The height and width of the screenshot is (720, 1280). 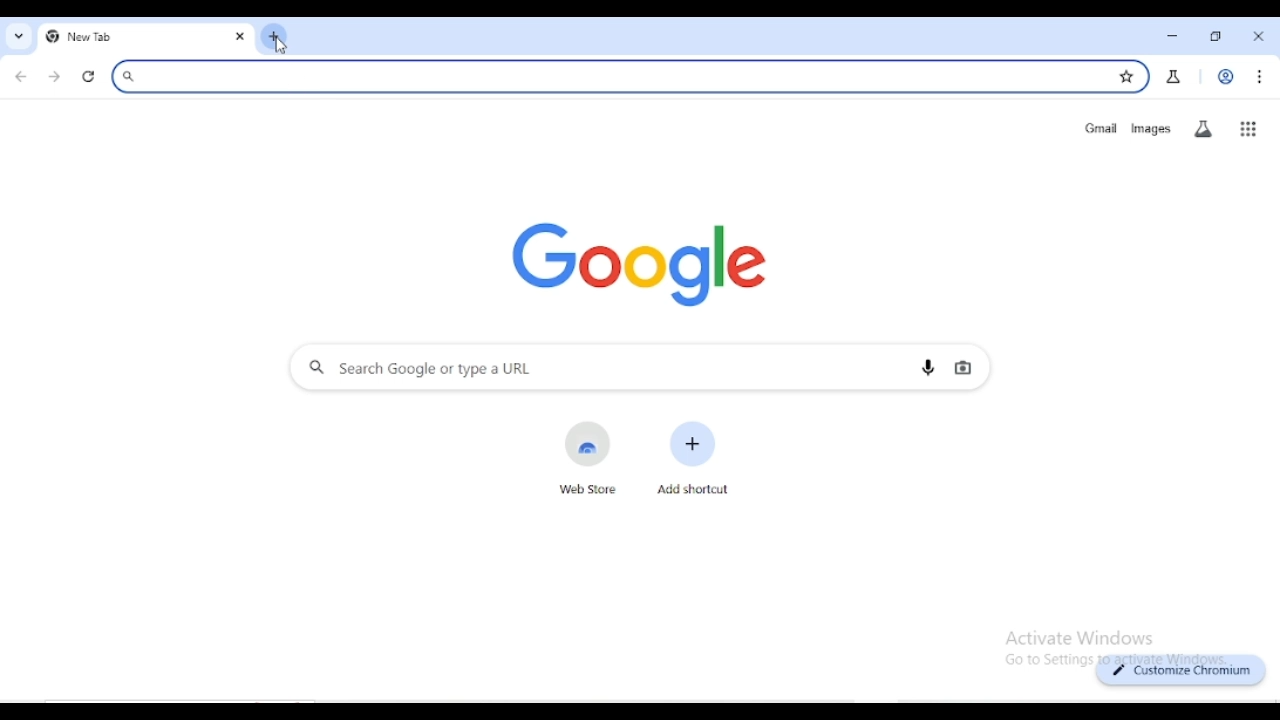 What do you see at coordinates (1226, 77) in the screenshot?
I see `profile` at bounding box center [1226, 77].